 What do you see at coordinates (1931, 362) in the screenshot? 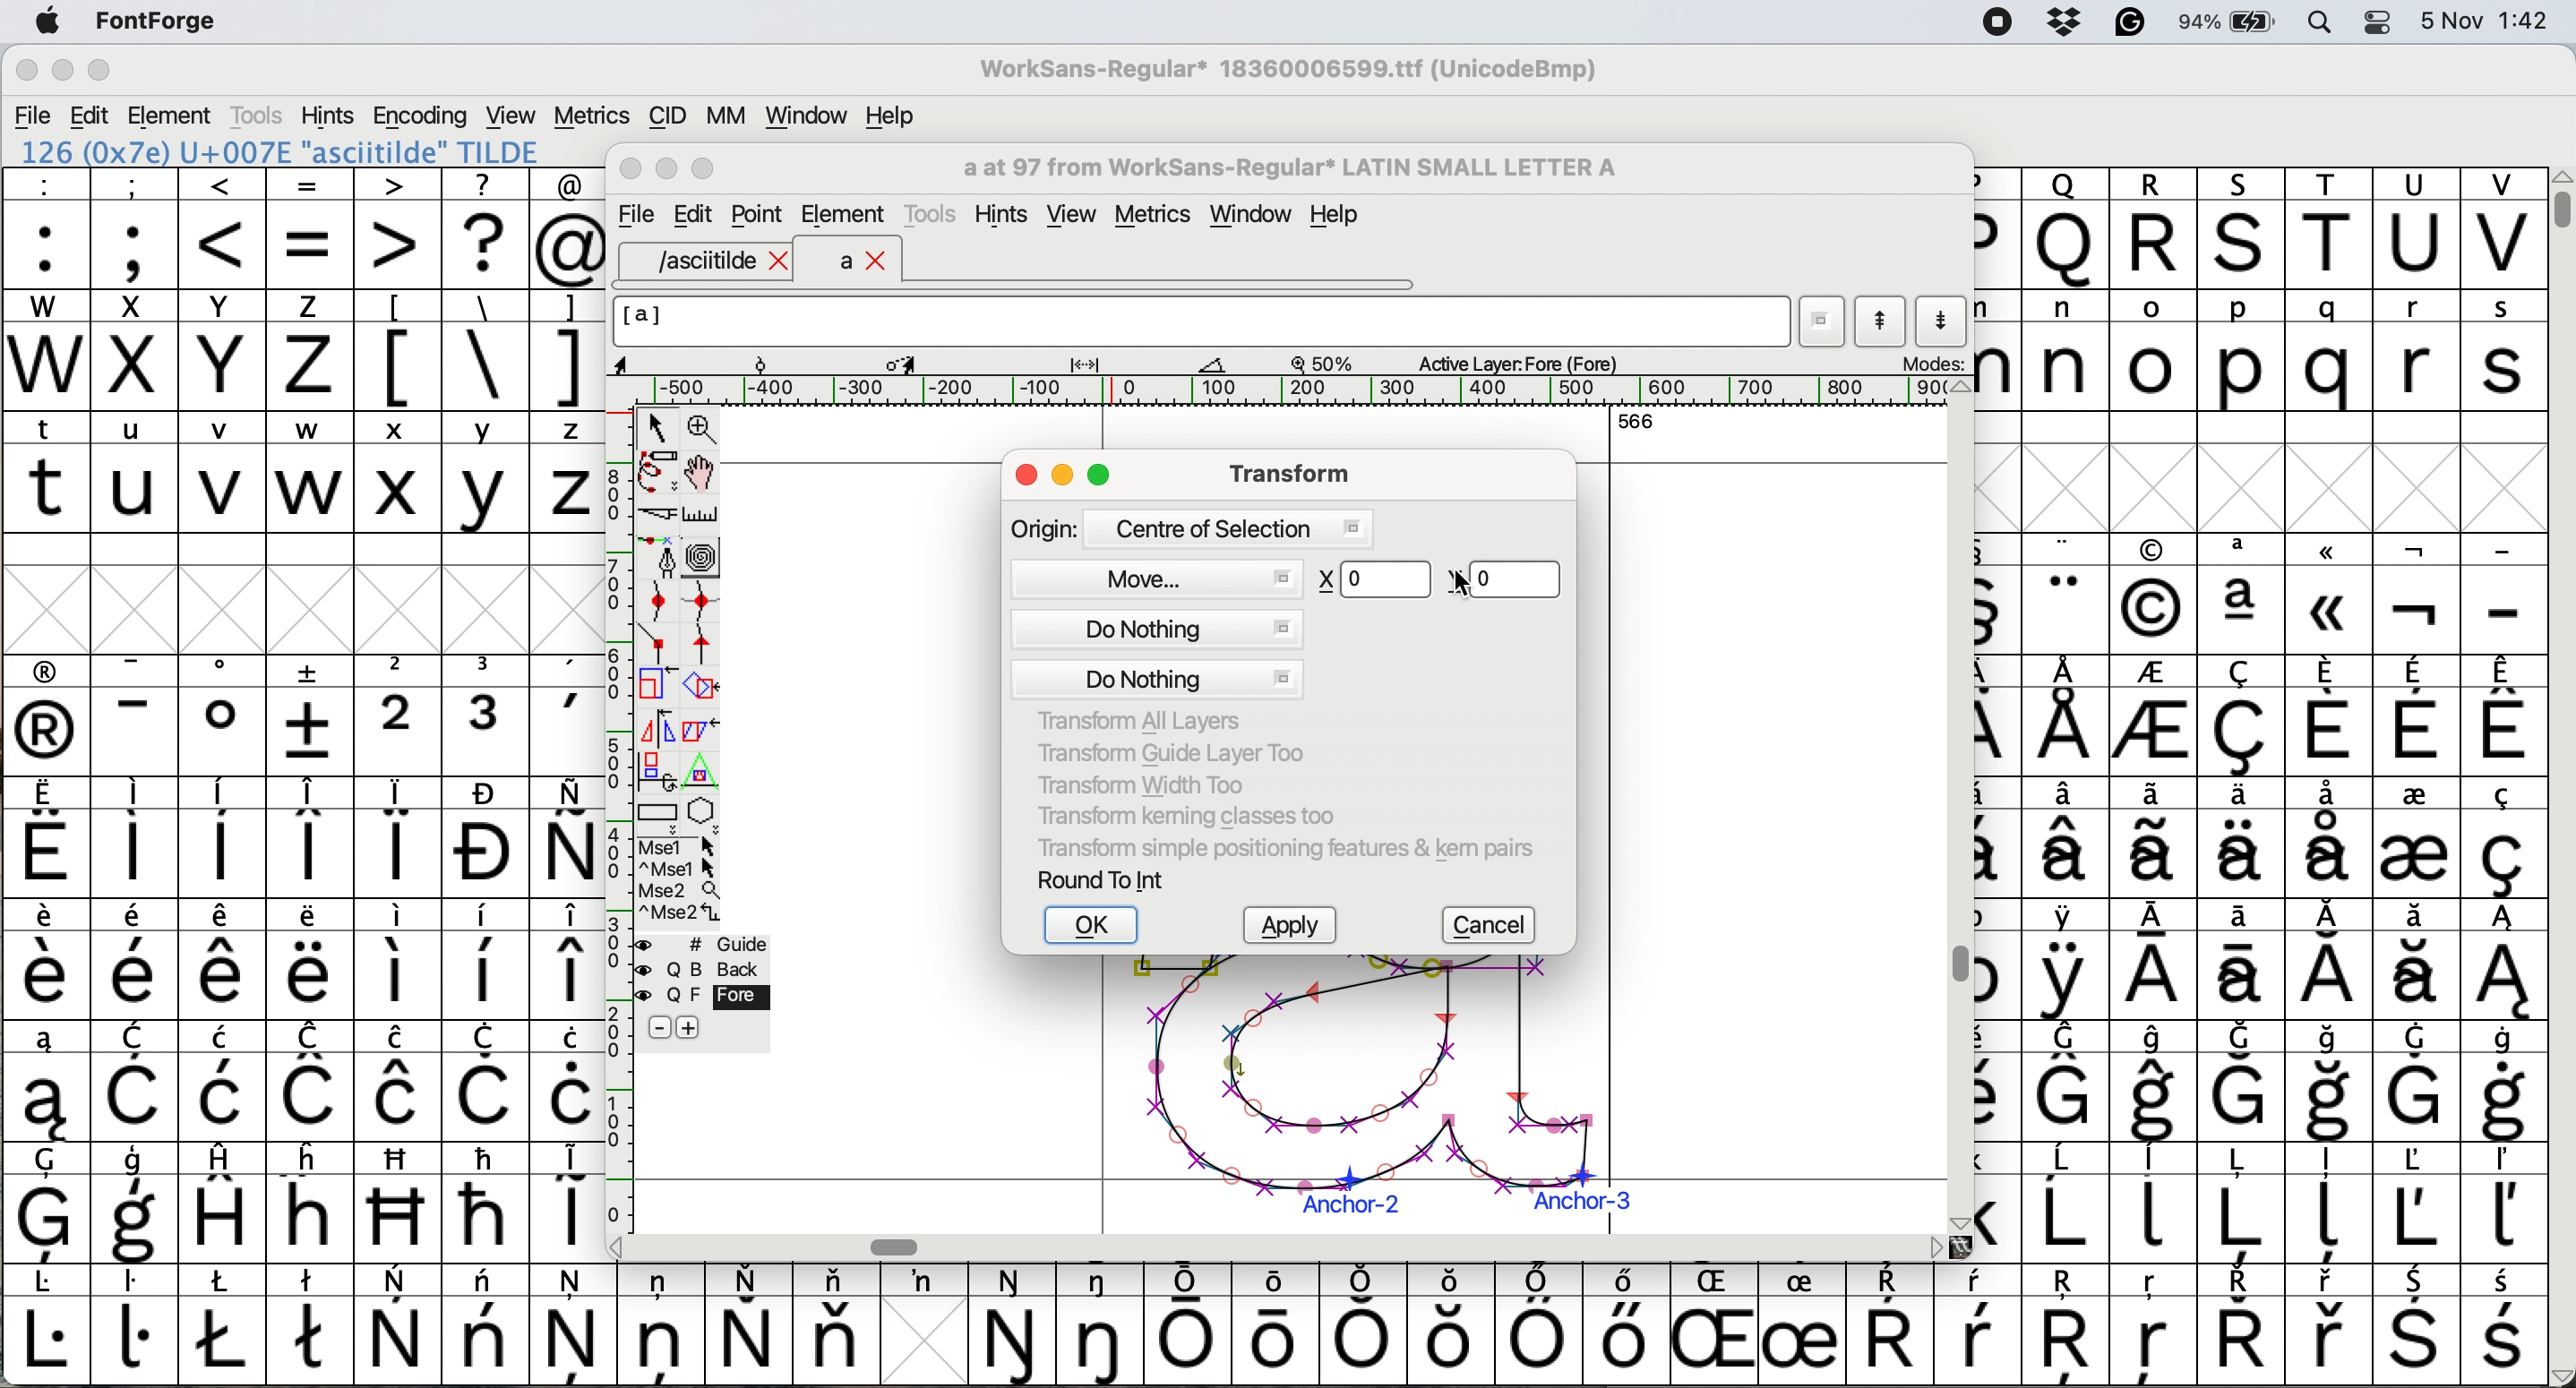
I see `modes` at bounding box center [1931, 362].